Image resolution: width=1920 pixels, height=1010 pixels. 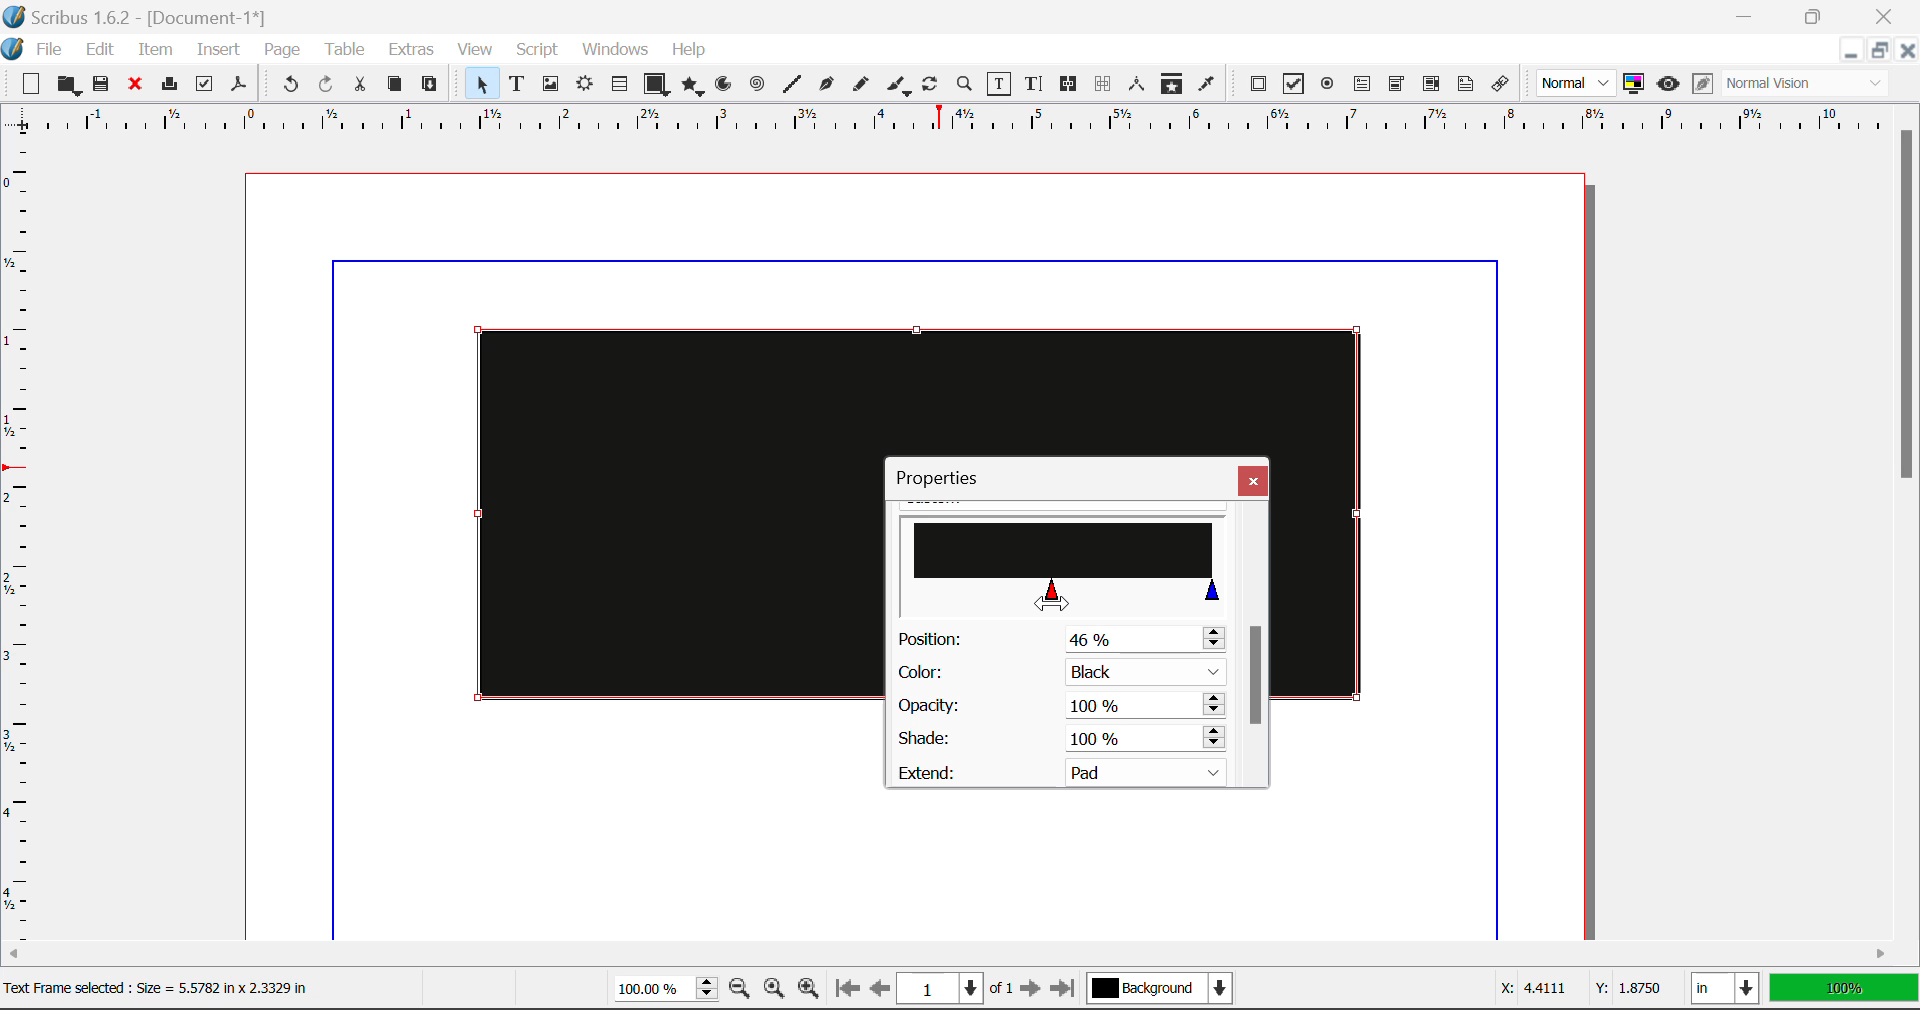 I want to click on Script, so click(x=538, y=50).